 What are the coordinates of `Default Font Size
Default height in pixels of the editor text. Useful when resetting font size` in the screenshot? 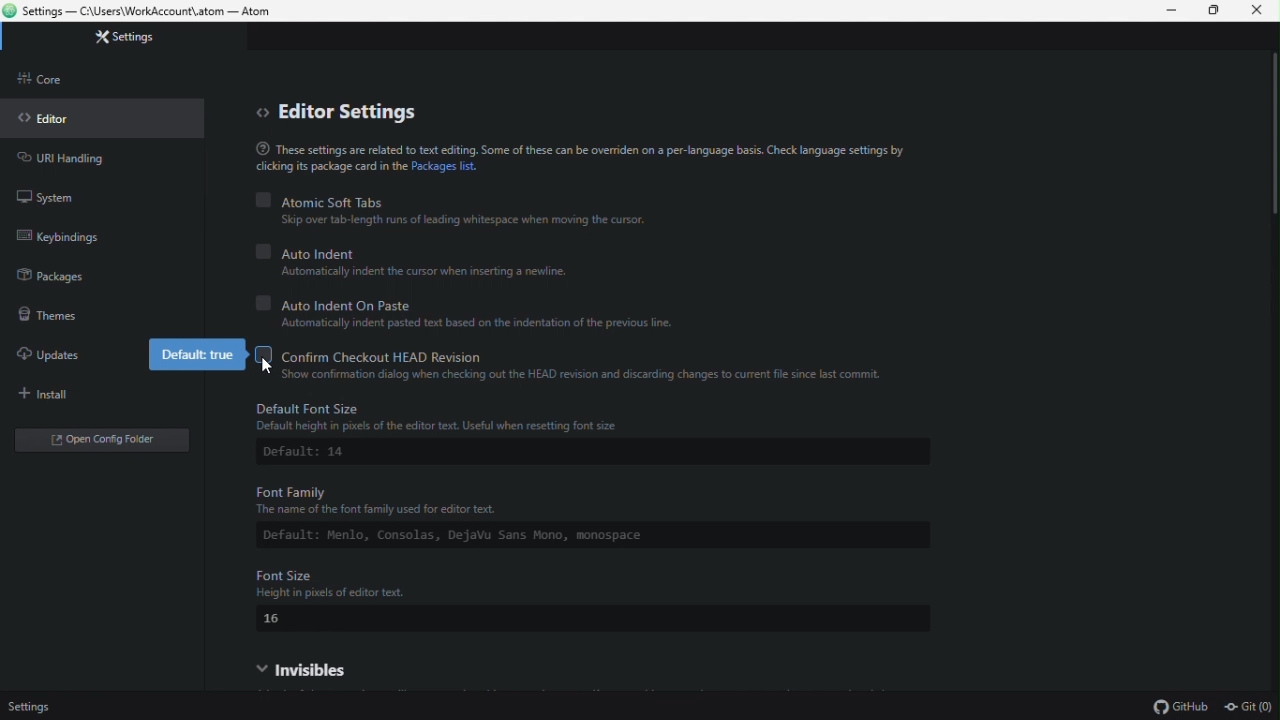 It's located at (576, 415).